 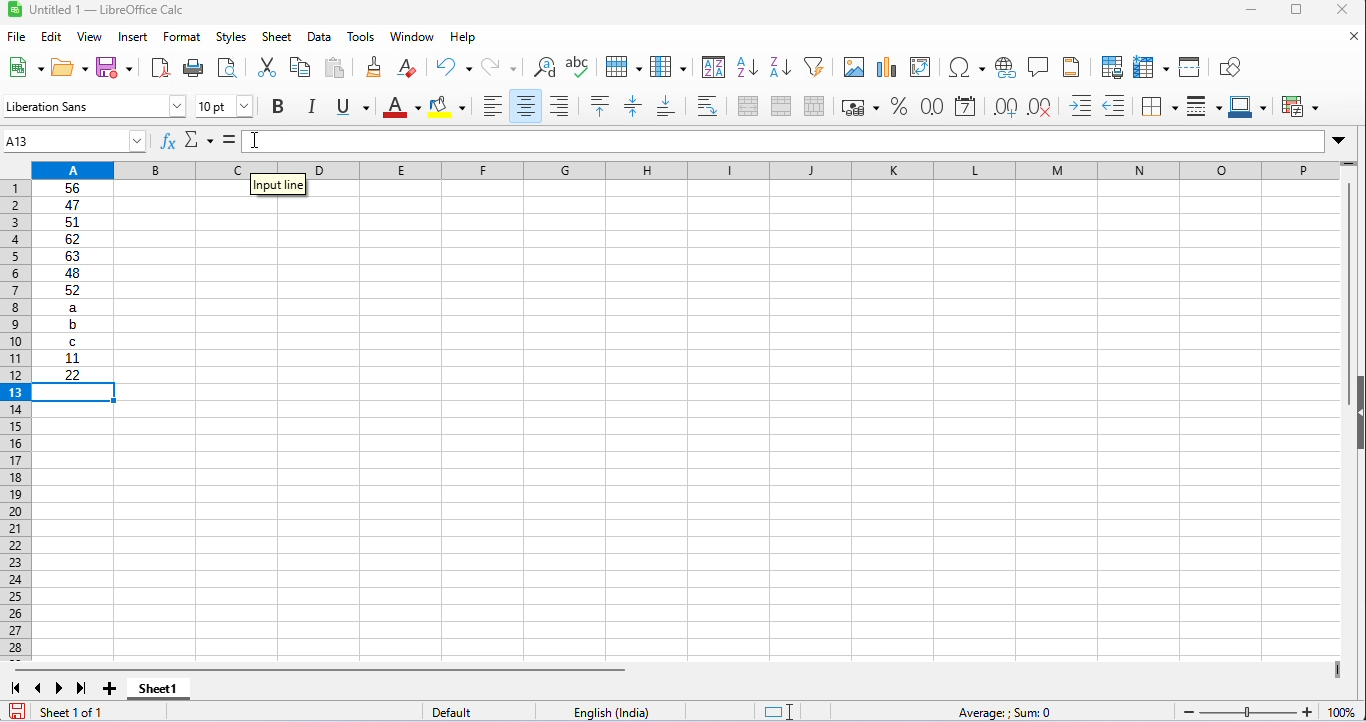 I want to click on next sheet, so click(x=60, y=688).